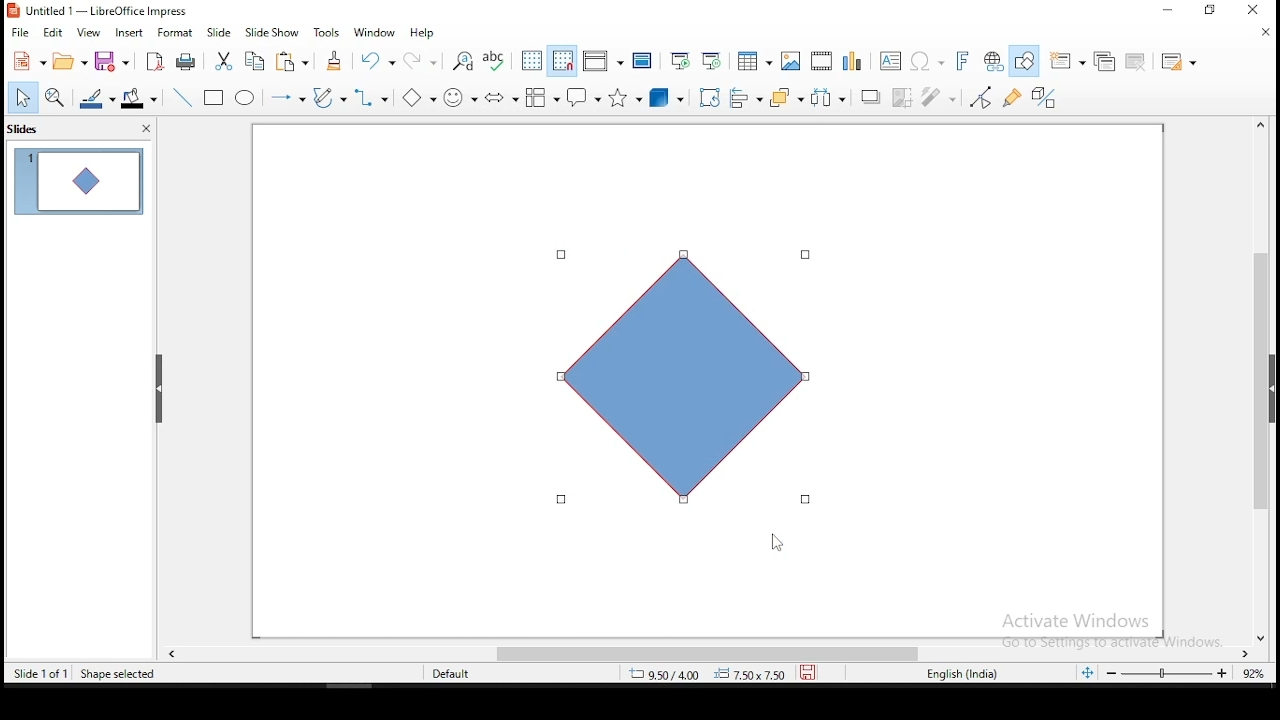 The image size is (1280, 720). I want to click on toggle extrusion, so click(1045, 99).